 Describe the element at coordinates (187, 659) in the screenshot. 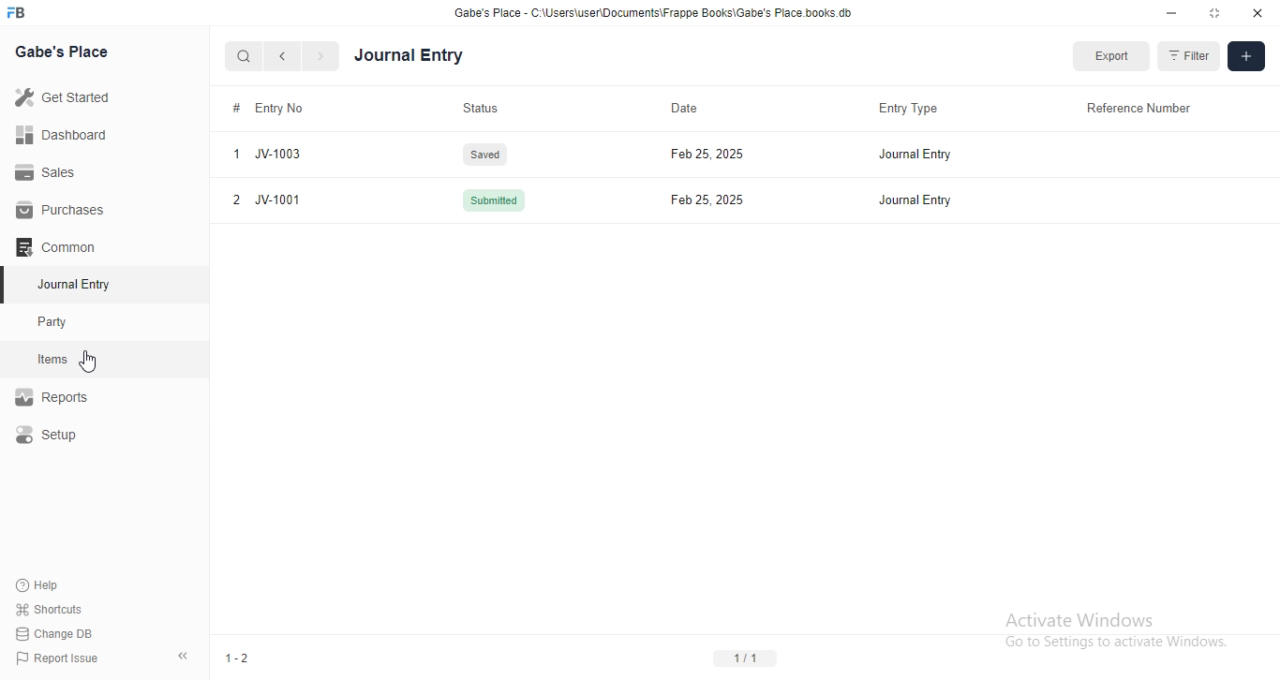

I see `collapse` at that location.